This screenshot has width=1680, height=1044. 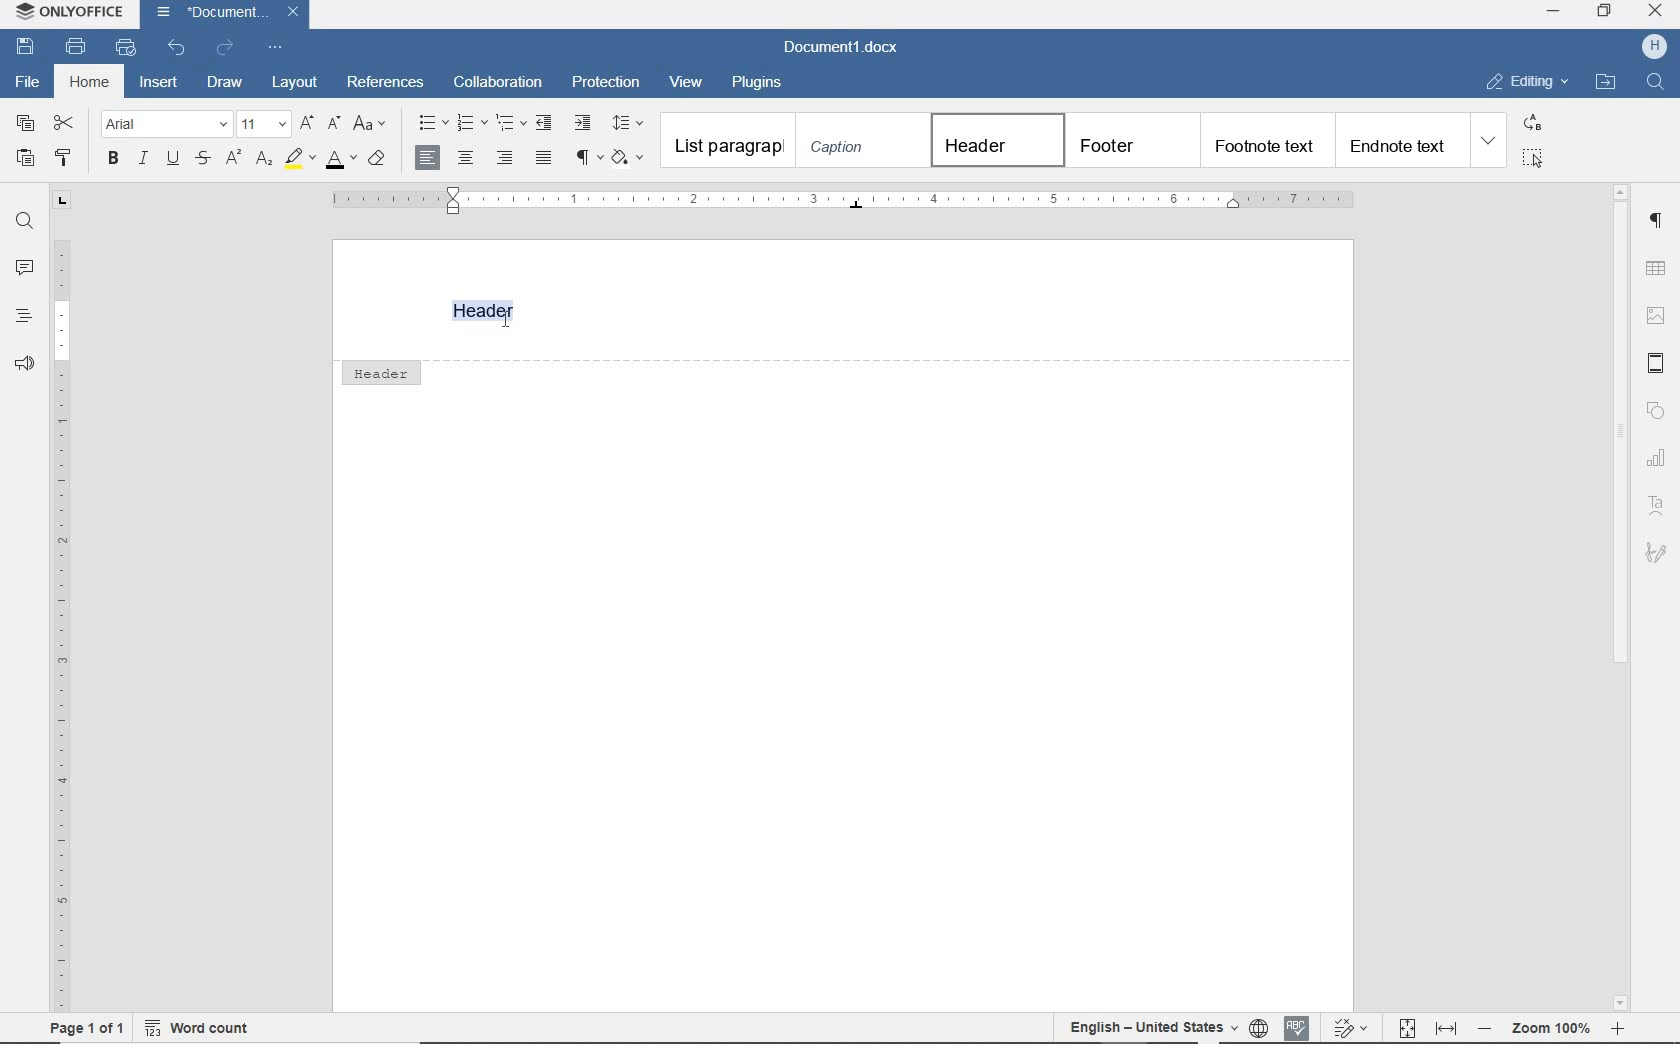 I want to click on decrement font size, so click(x=333, y=124).